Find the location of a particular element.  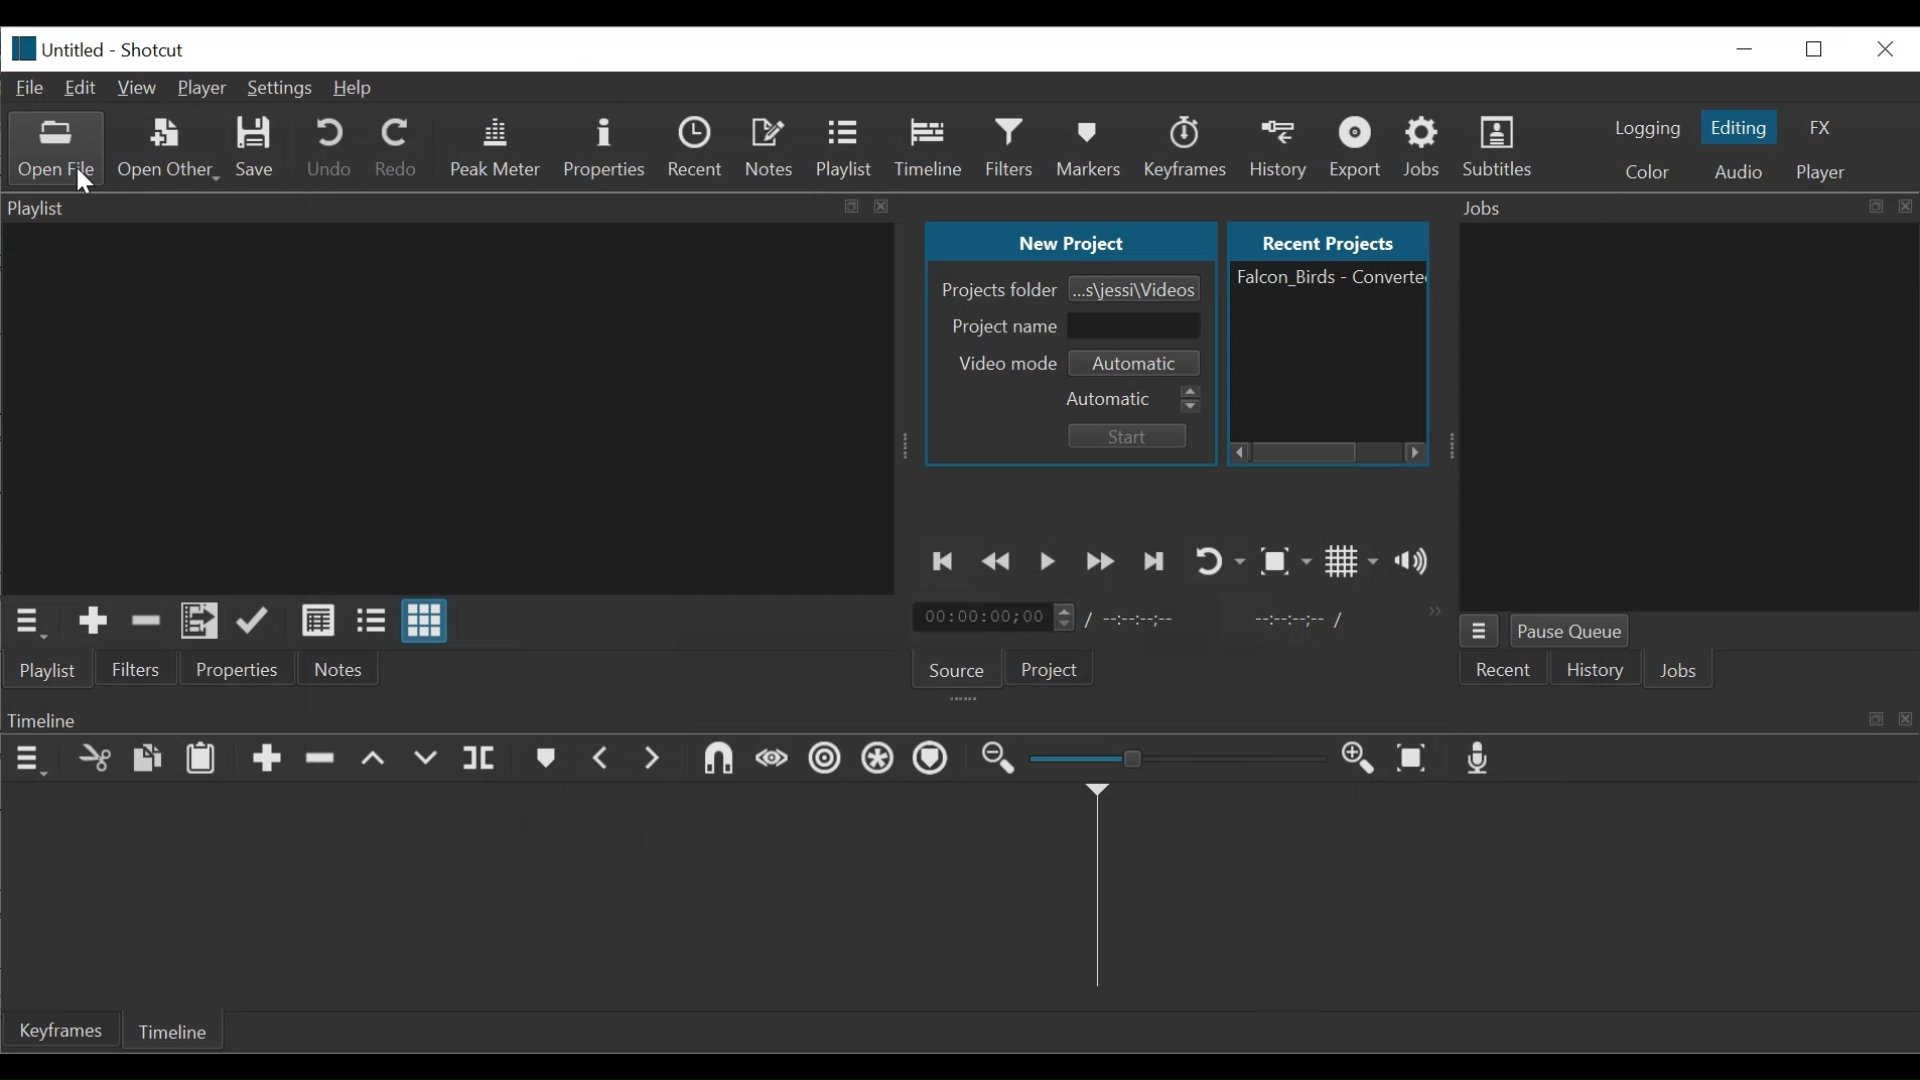

Update is located at coordinates (259, 622).